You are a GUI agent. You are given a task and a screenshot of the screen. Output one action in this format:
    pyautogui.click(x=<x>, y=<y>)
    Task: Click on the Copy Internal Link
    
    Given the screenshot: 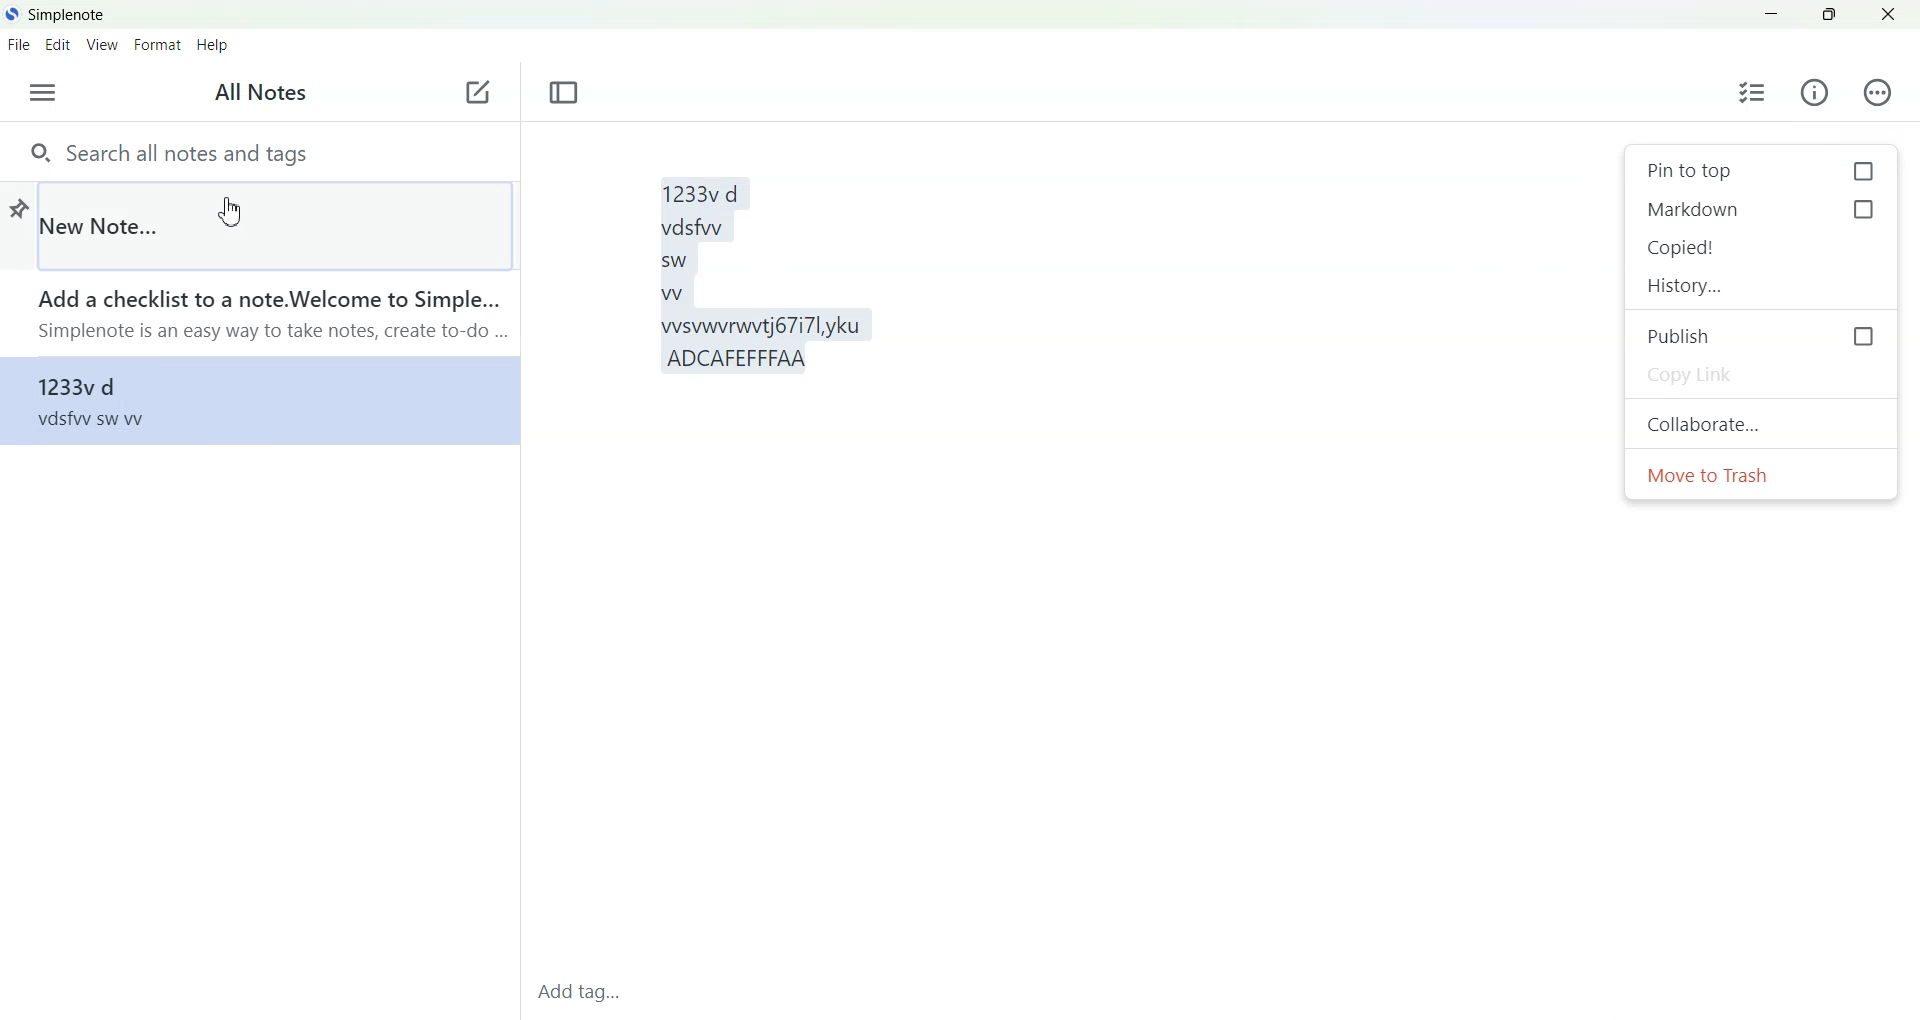 What is the action you would take?
    pyautogui.click(x=1764, y=248)
    